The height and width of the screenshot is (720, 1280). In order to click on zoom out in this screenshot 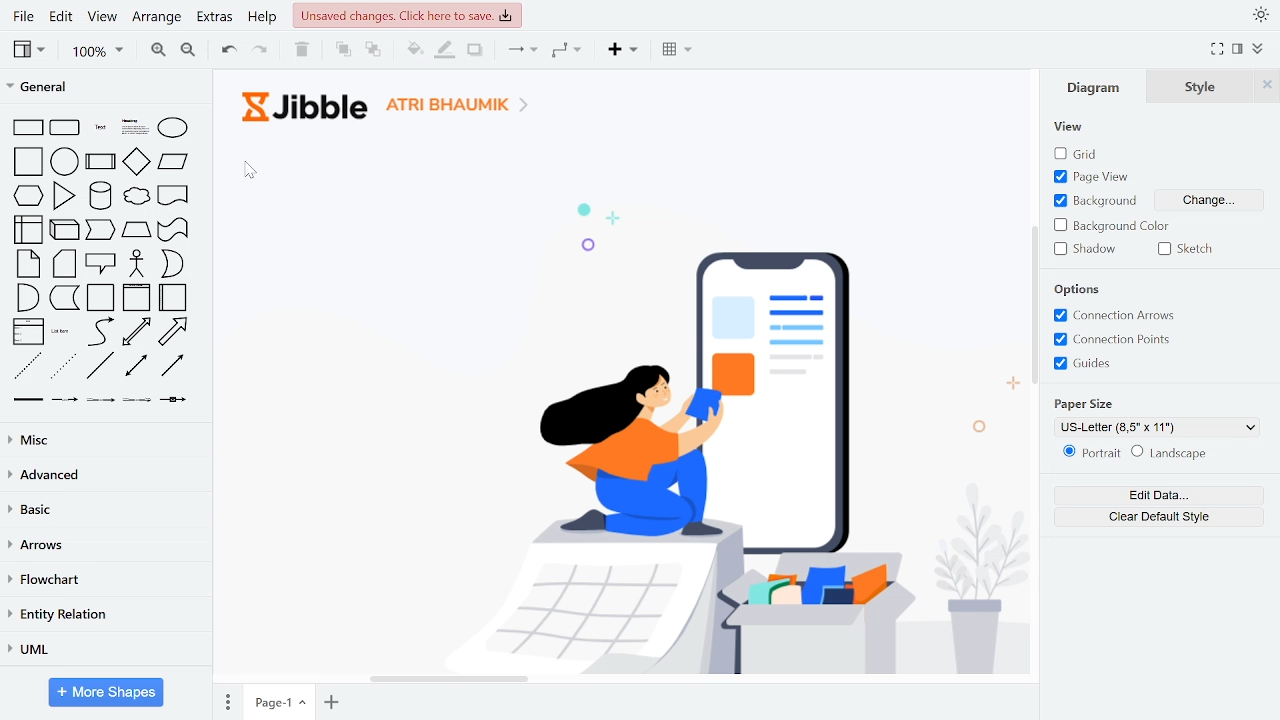, I will do `click(190, 51)`.